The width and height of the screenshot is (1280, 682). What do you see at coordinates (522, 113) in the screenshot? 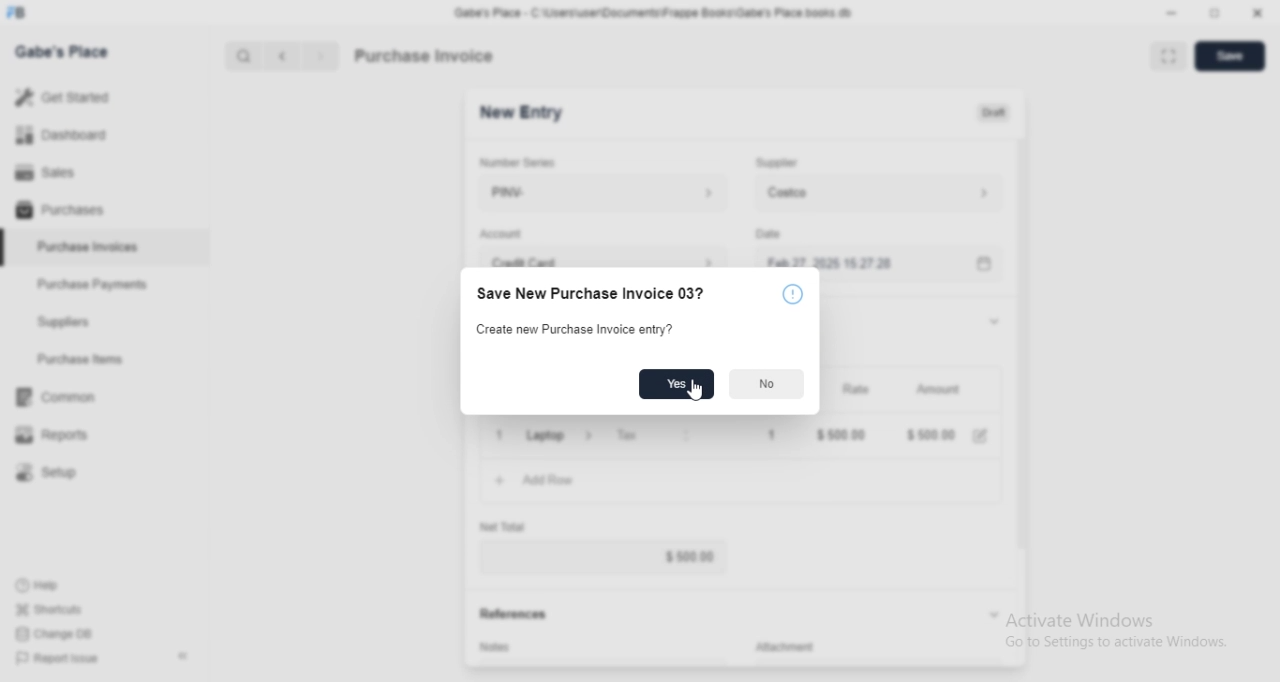
I see `New Entry` at bounding box center [522, 113].